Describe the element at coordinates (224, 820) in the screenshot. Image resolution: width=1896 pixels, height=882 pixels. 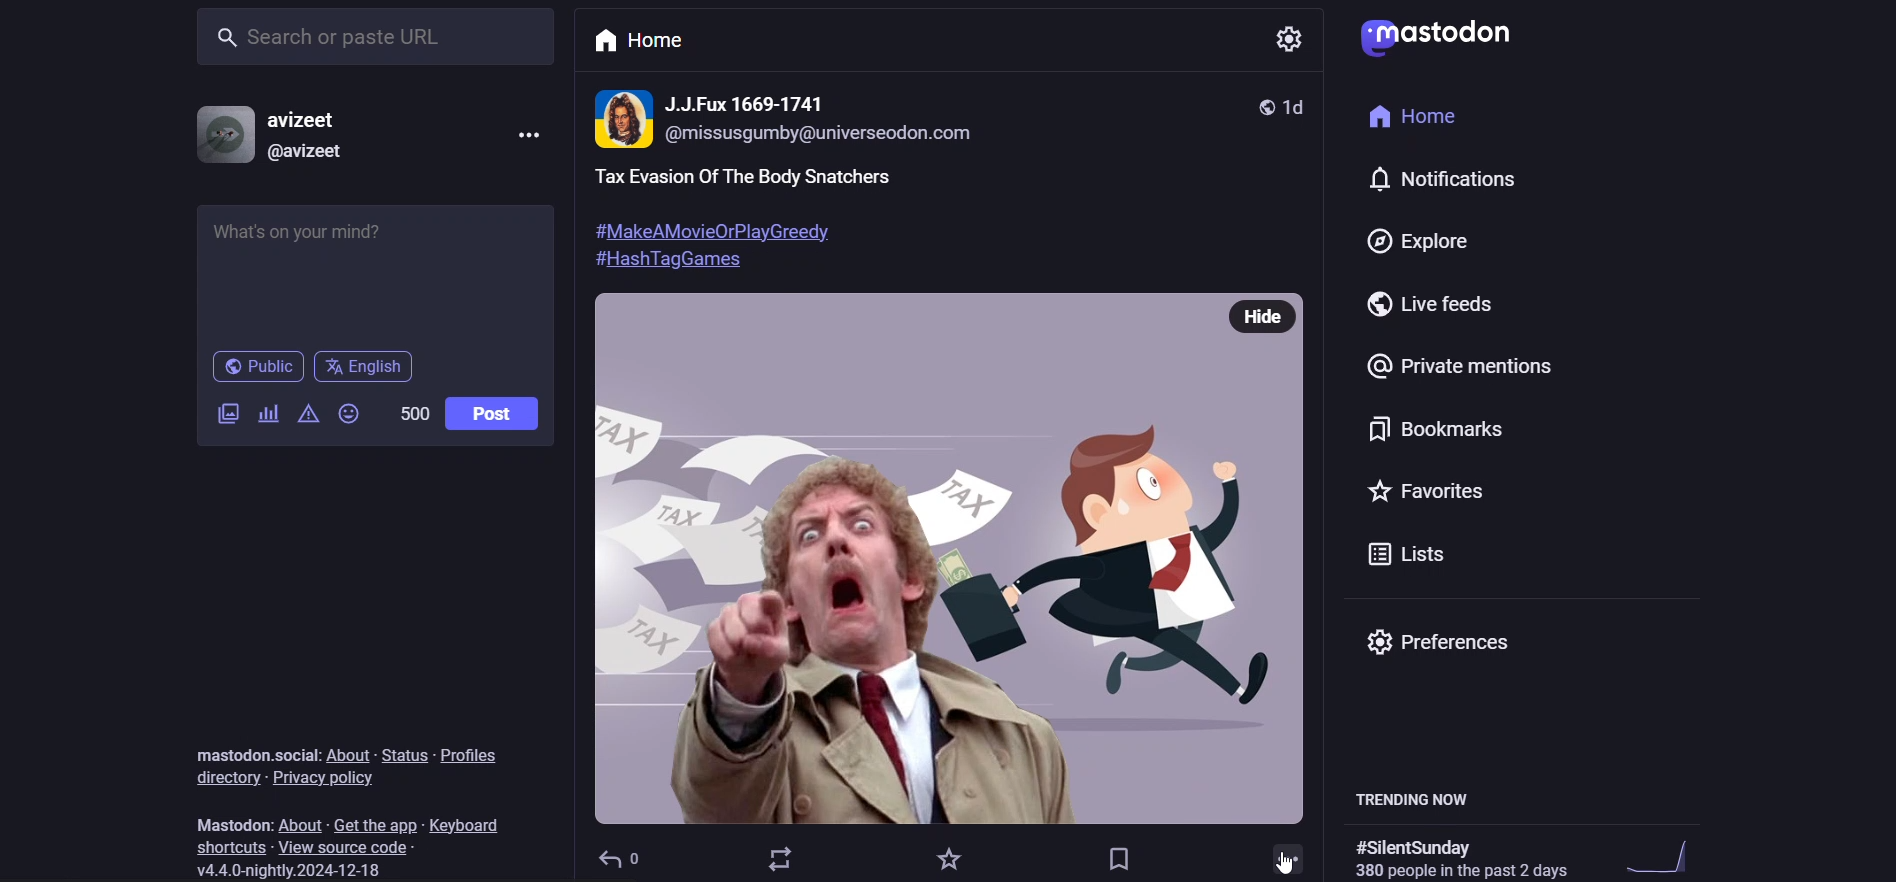
I see `mastodon` at that location.